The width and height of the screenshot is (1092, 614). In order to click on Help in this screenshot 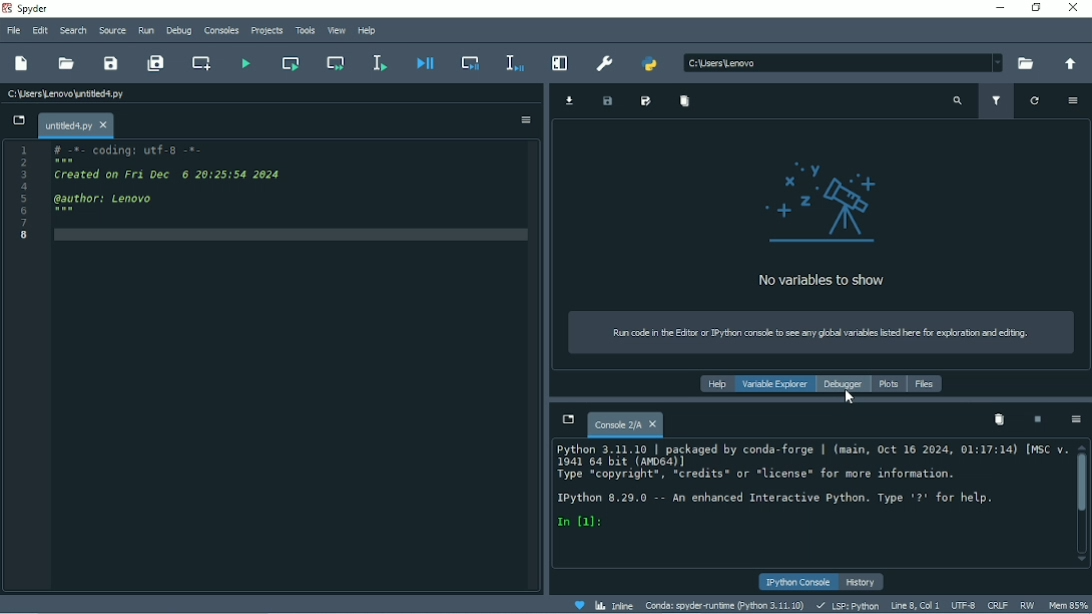, I will do `click(717, 384)`.